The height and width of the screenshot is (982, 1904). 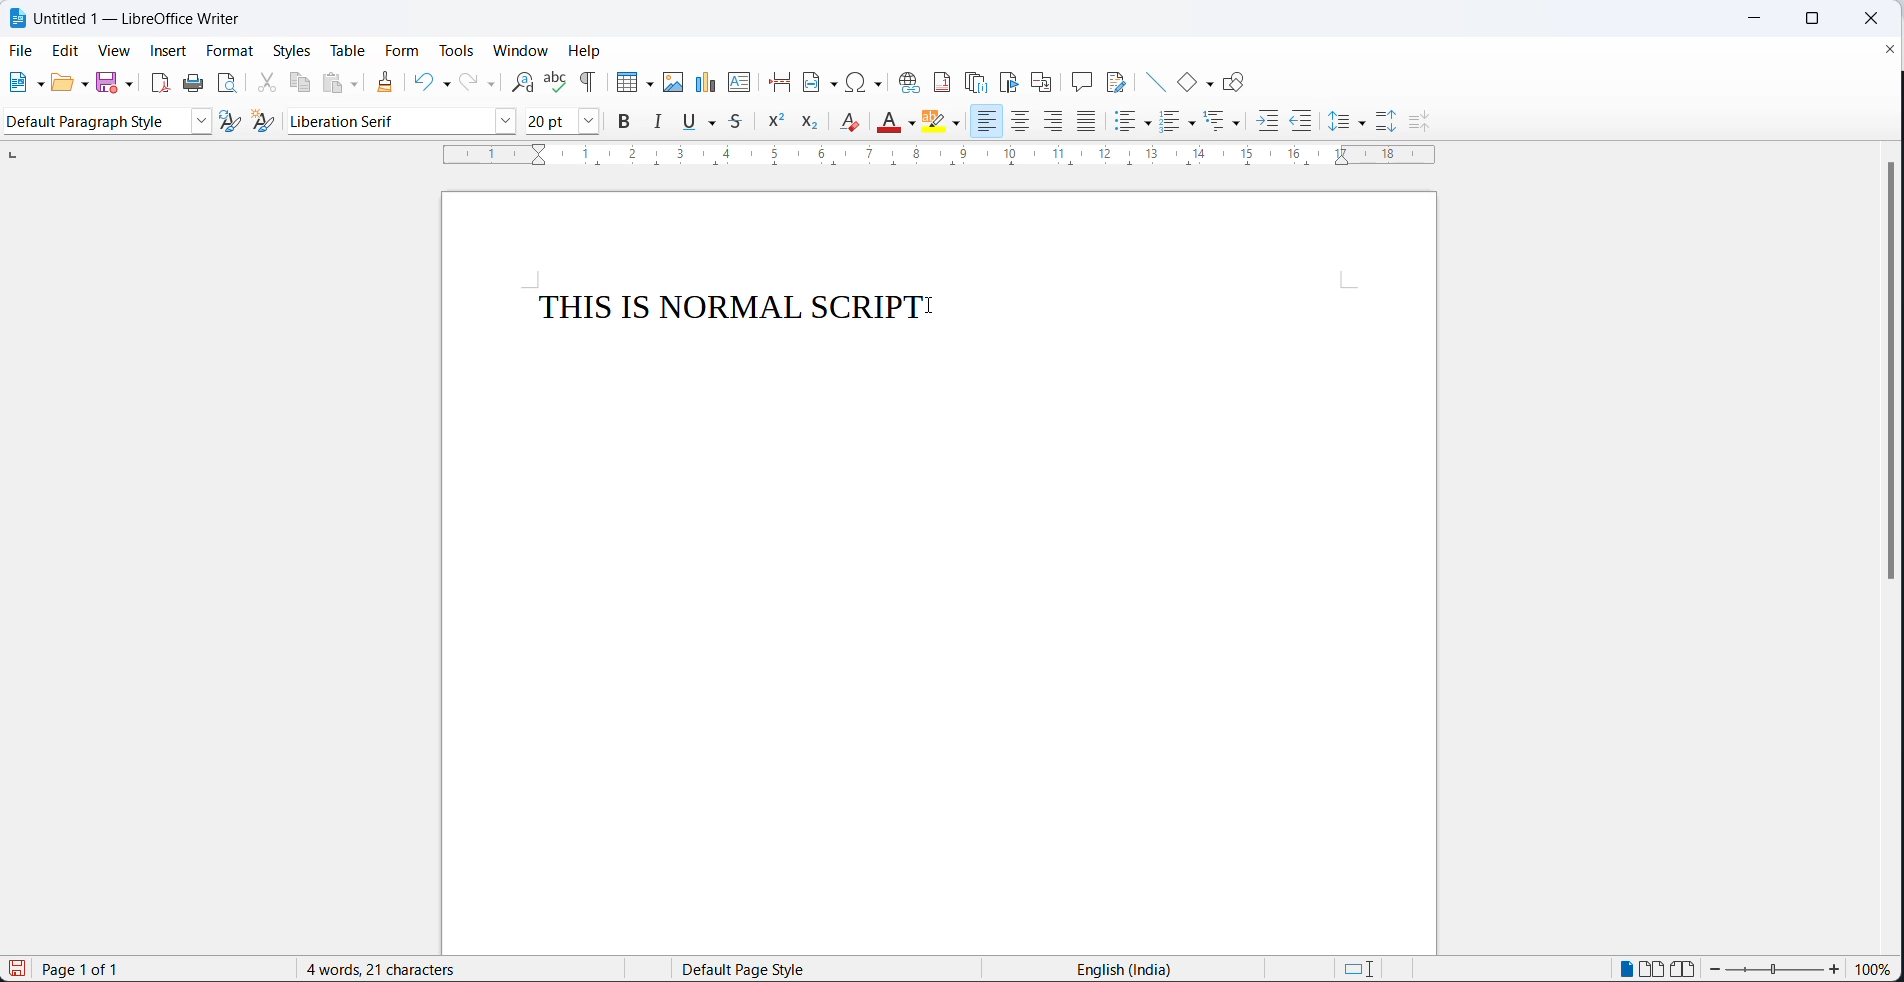 What do you see at coordinates (1881, 373) in the screenshot?
I see `scroll bar` at bounding box center [1881, 373].